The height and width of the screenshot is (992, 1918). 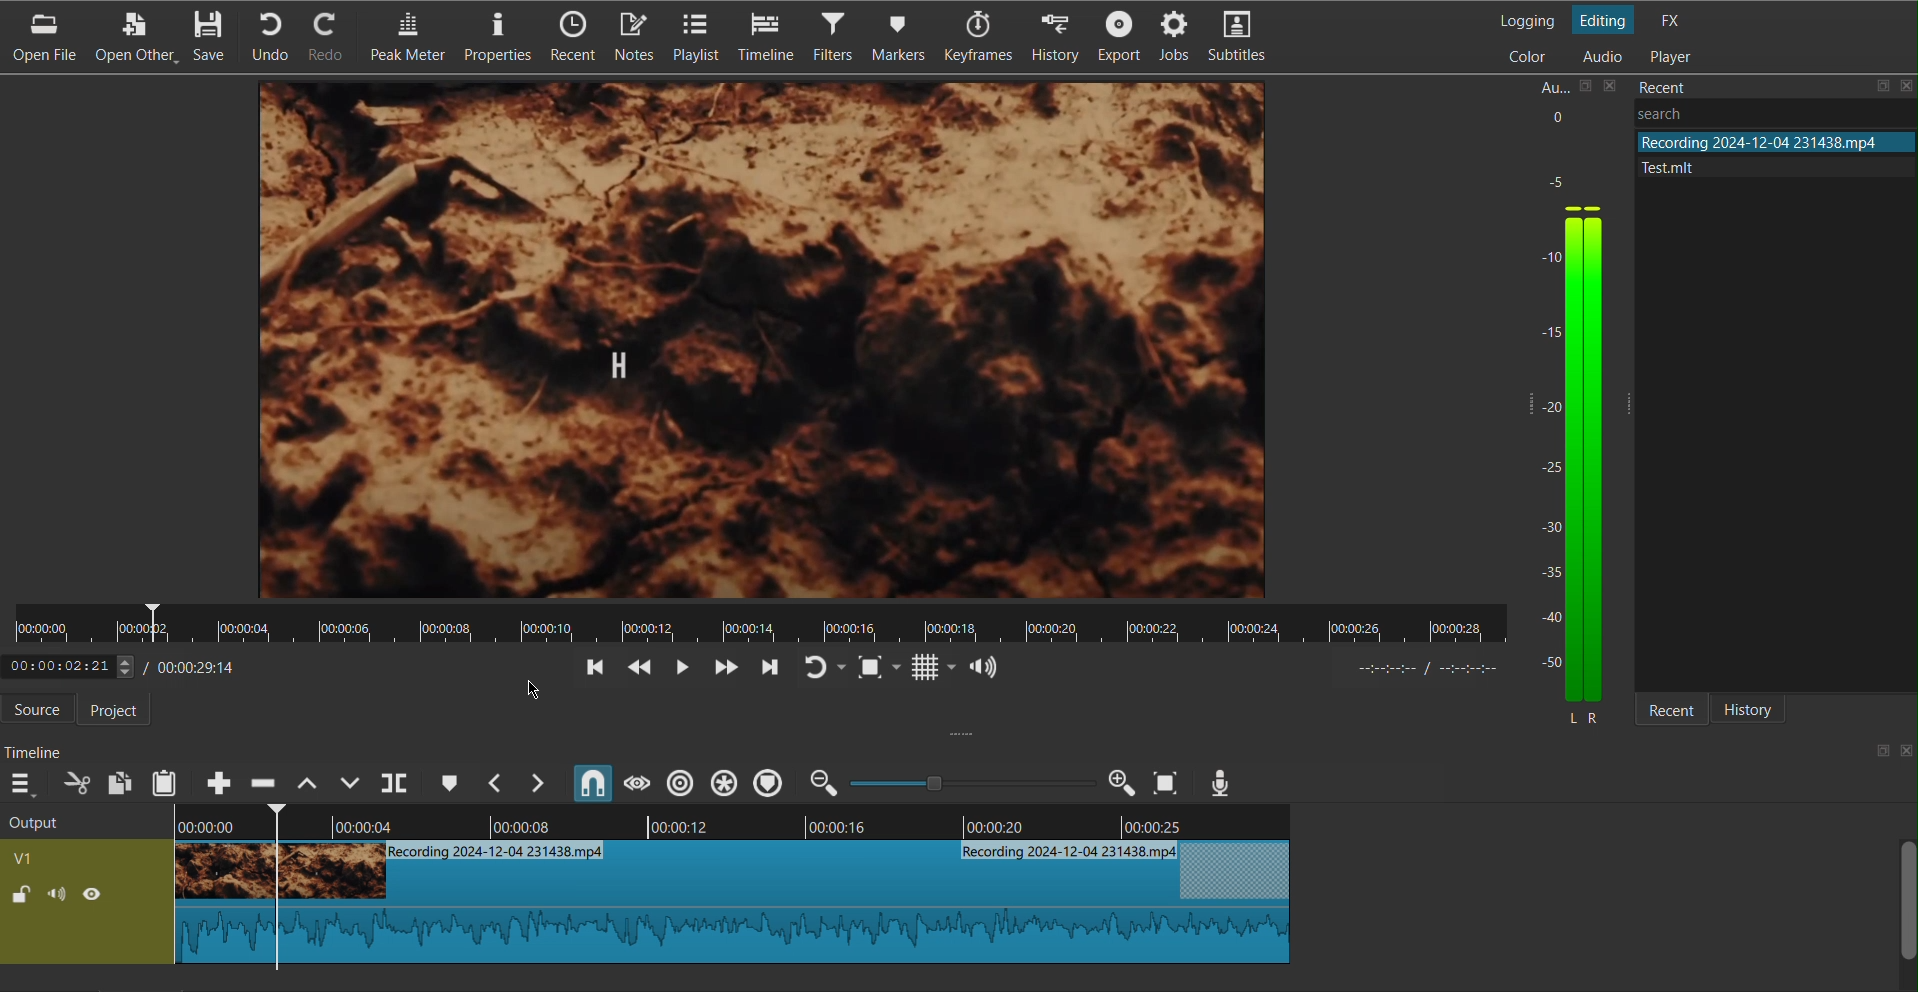 I want to click on Move Forward, so click(x=766, y=669).